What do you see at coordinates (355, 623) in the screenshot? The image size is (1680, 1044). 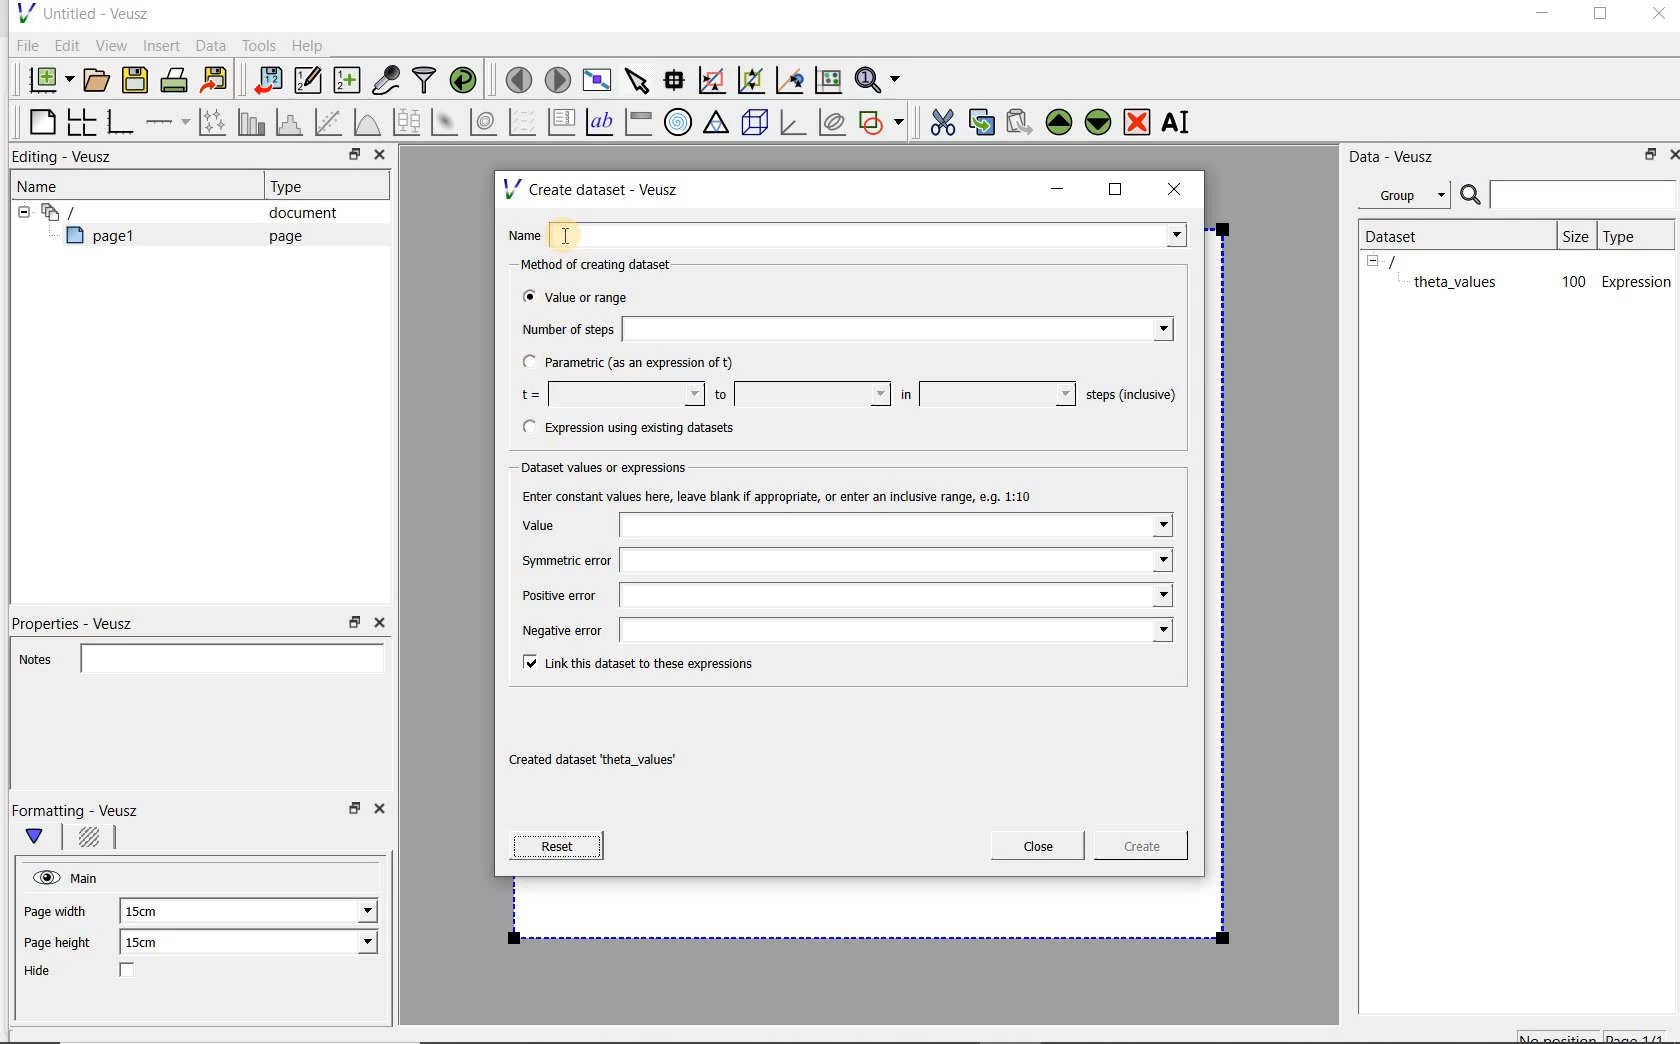 I see `restore down` at bounding box center [355, 623].